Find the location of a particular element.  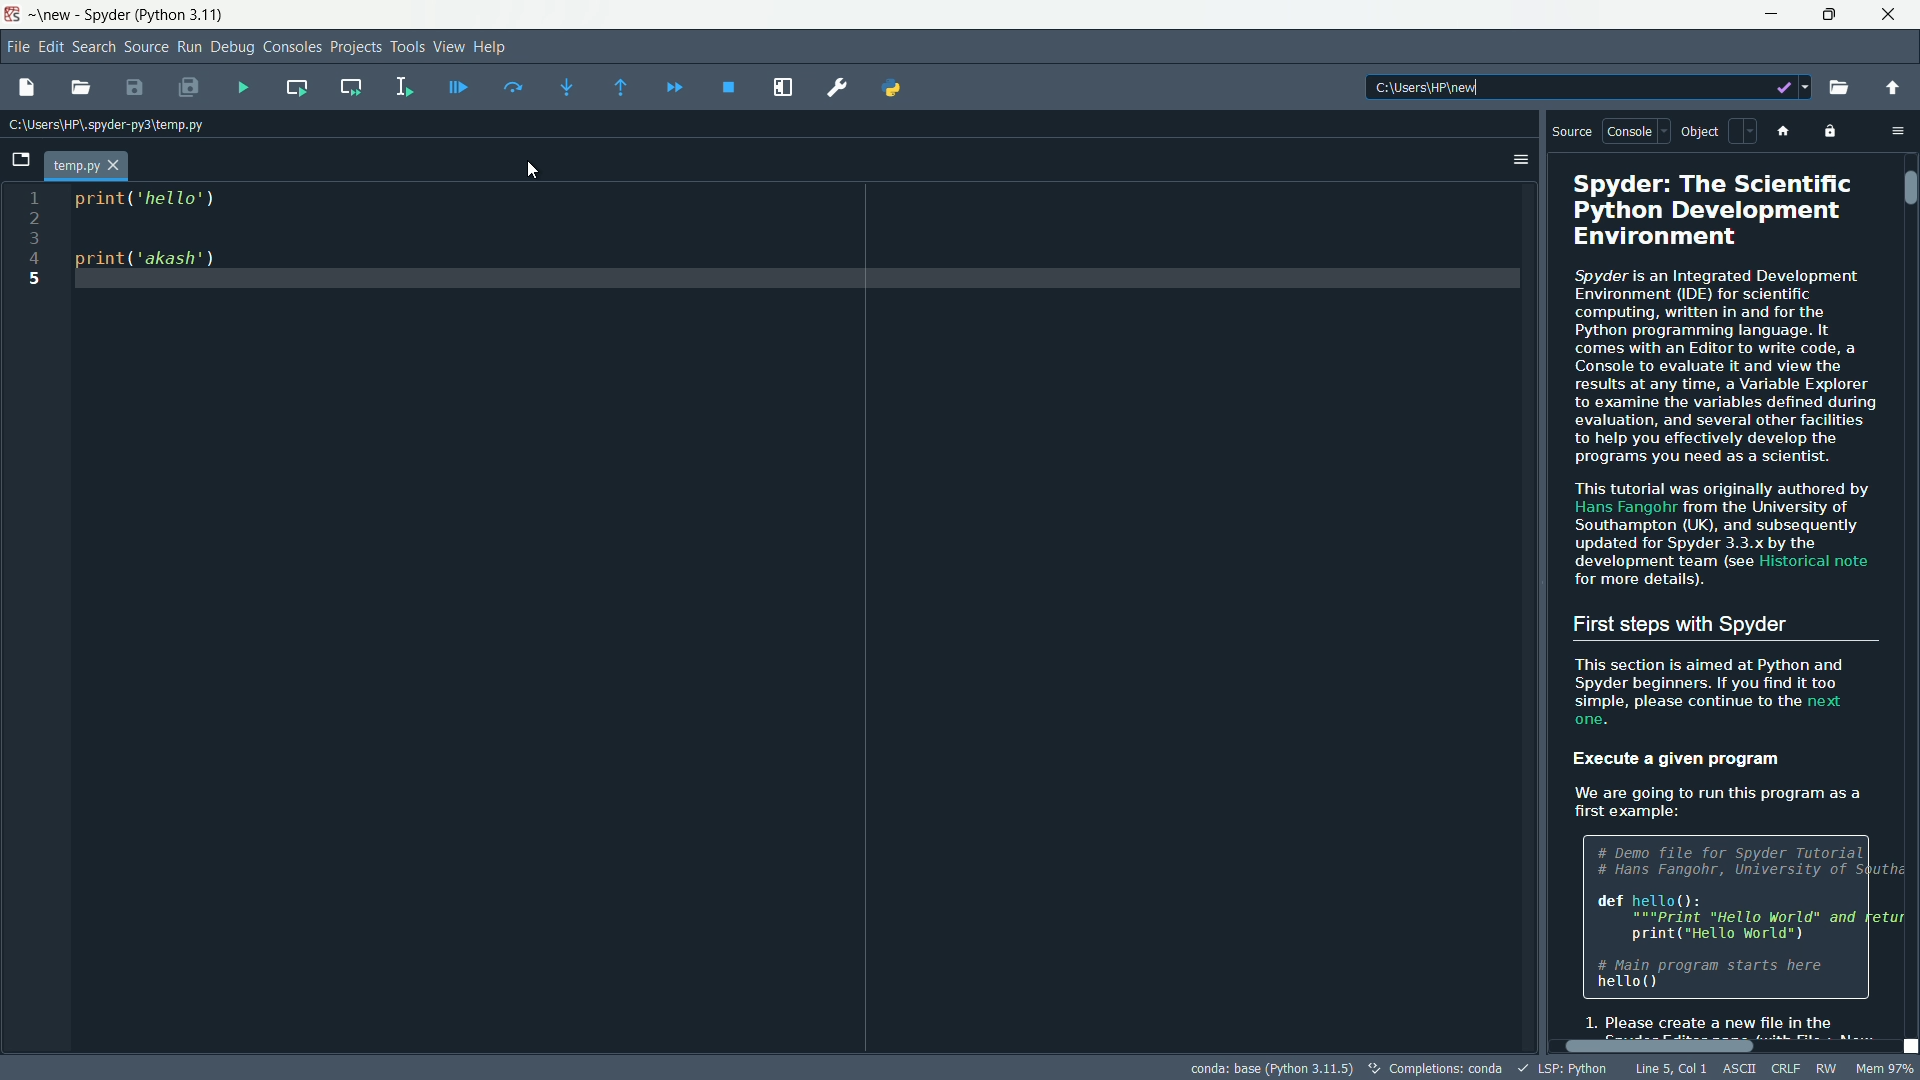

browse tabs is located at coordinates (20, 161).